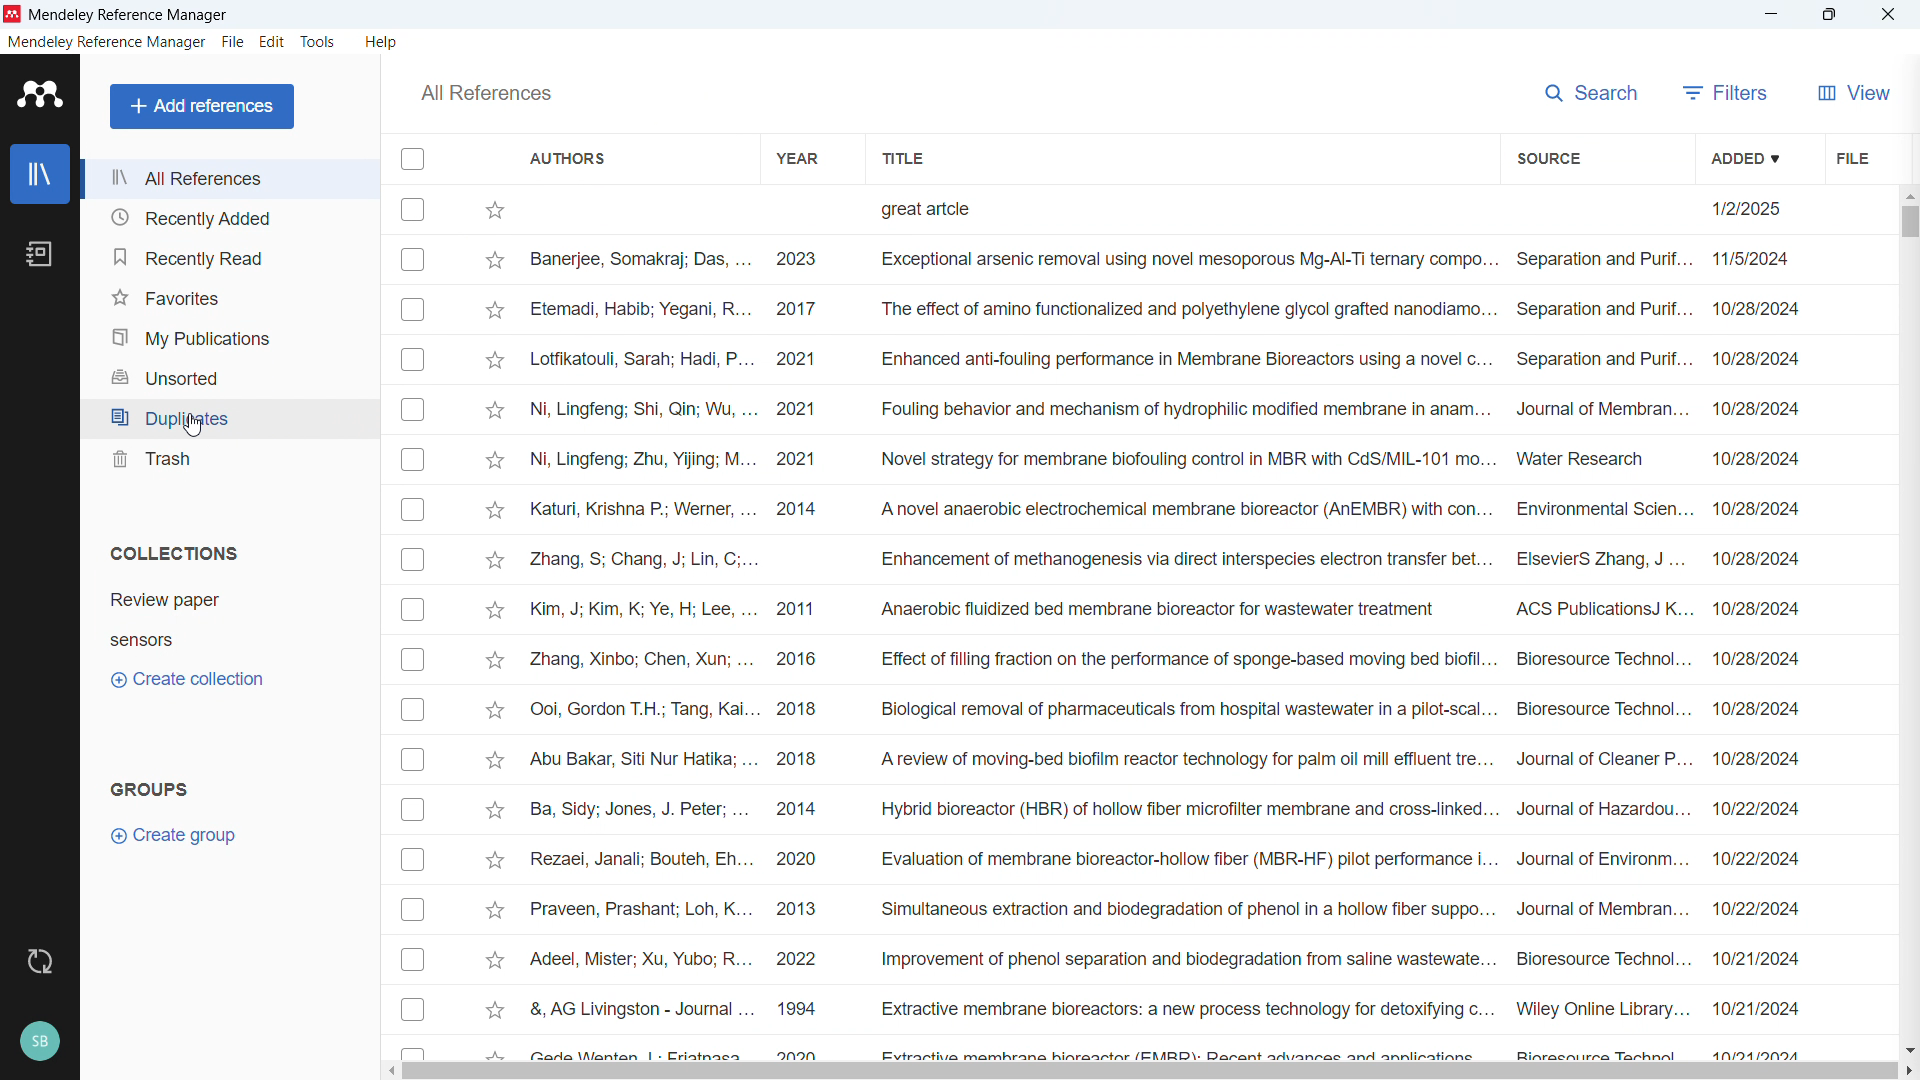 The image size is (1920, 1080). I want to click on year of publication of individual entries , so click(797, 627).